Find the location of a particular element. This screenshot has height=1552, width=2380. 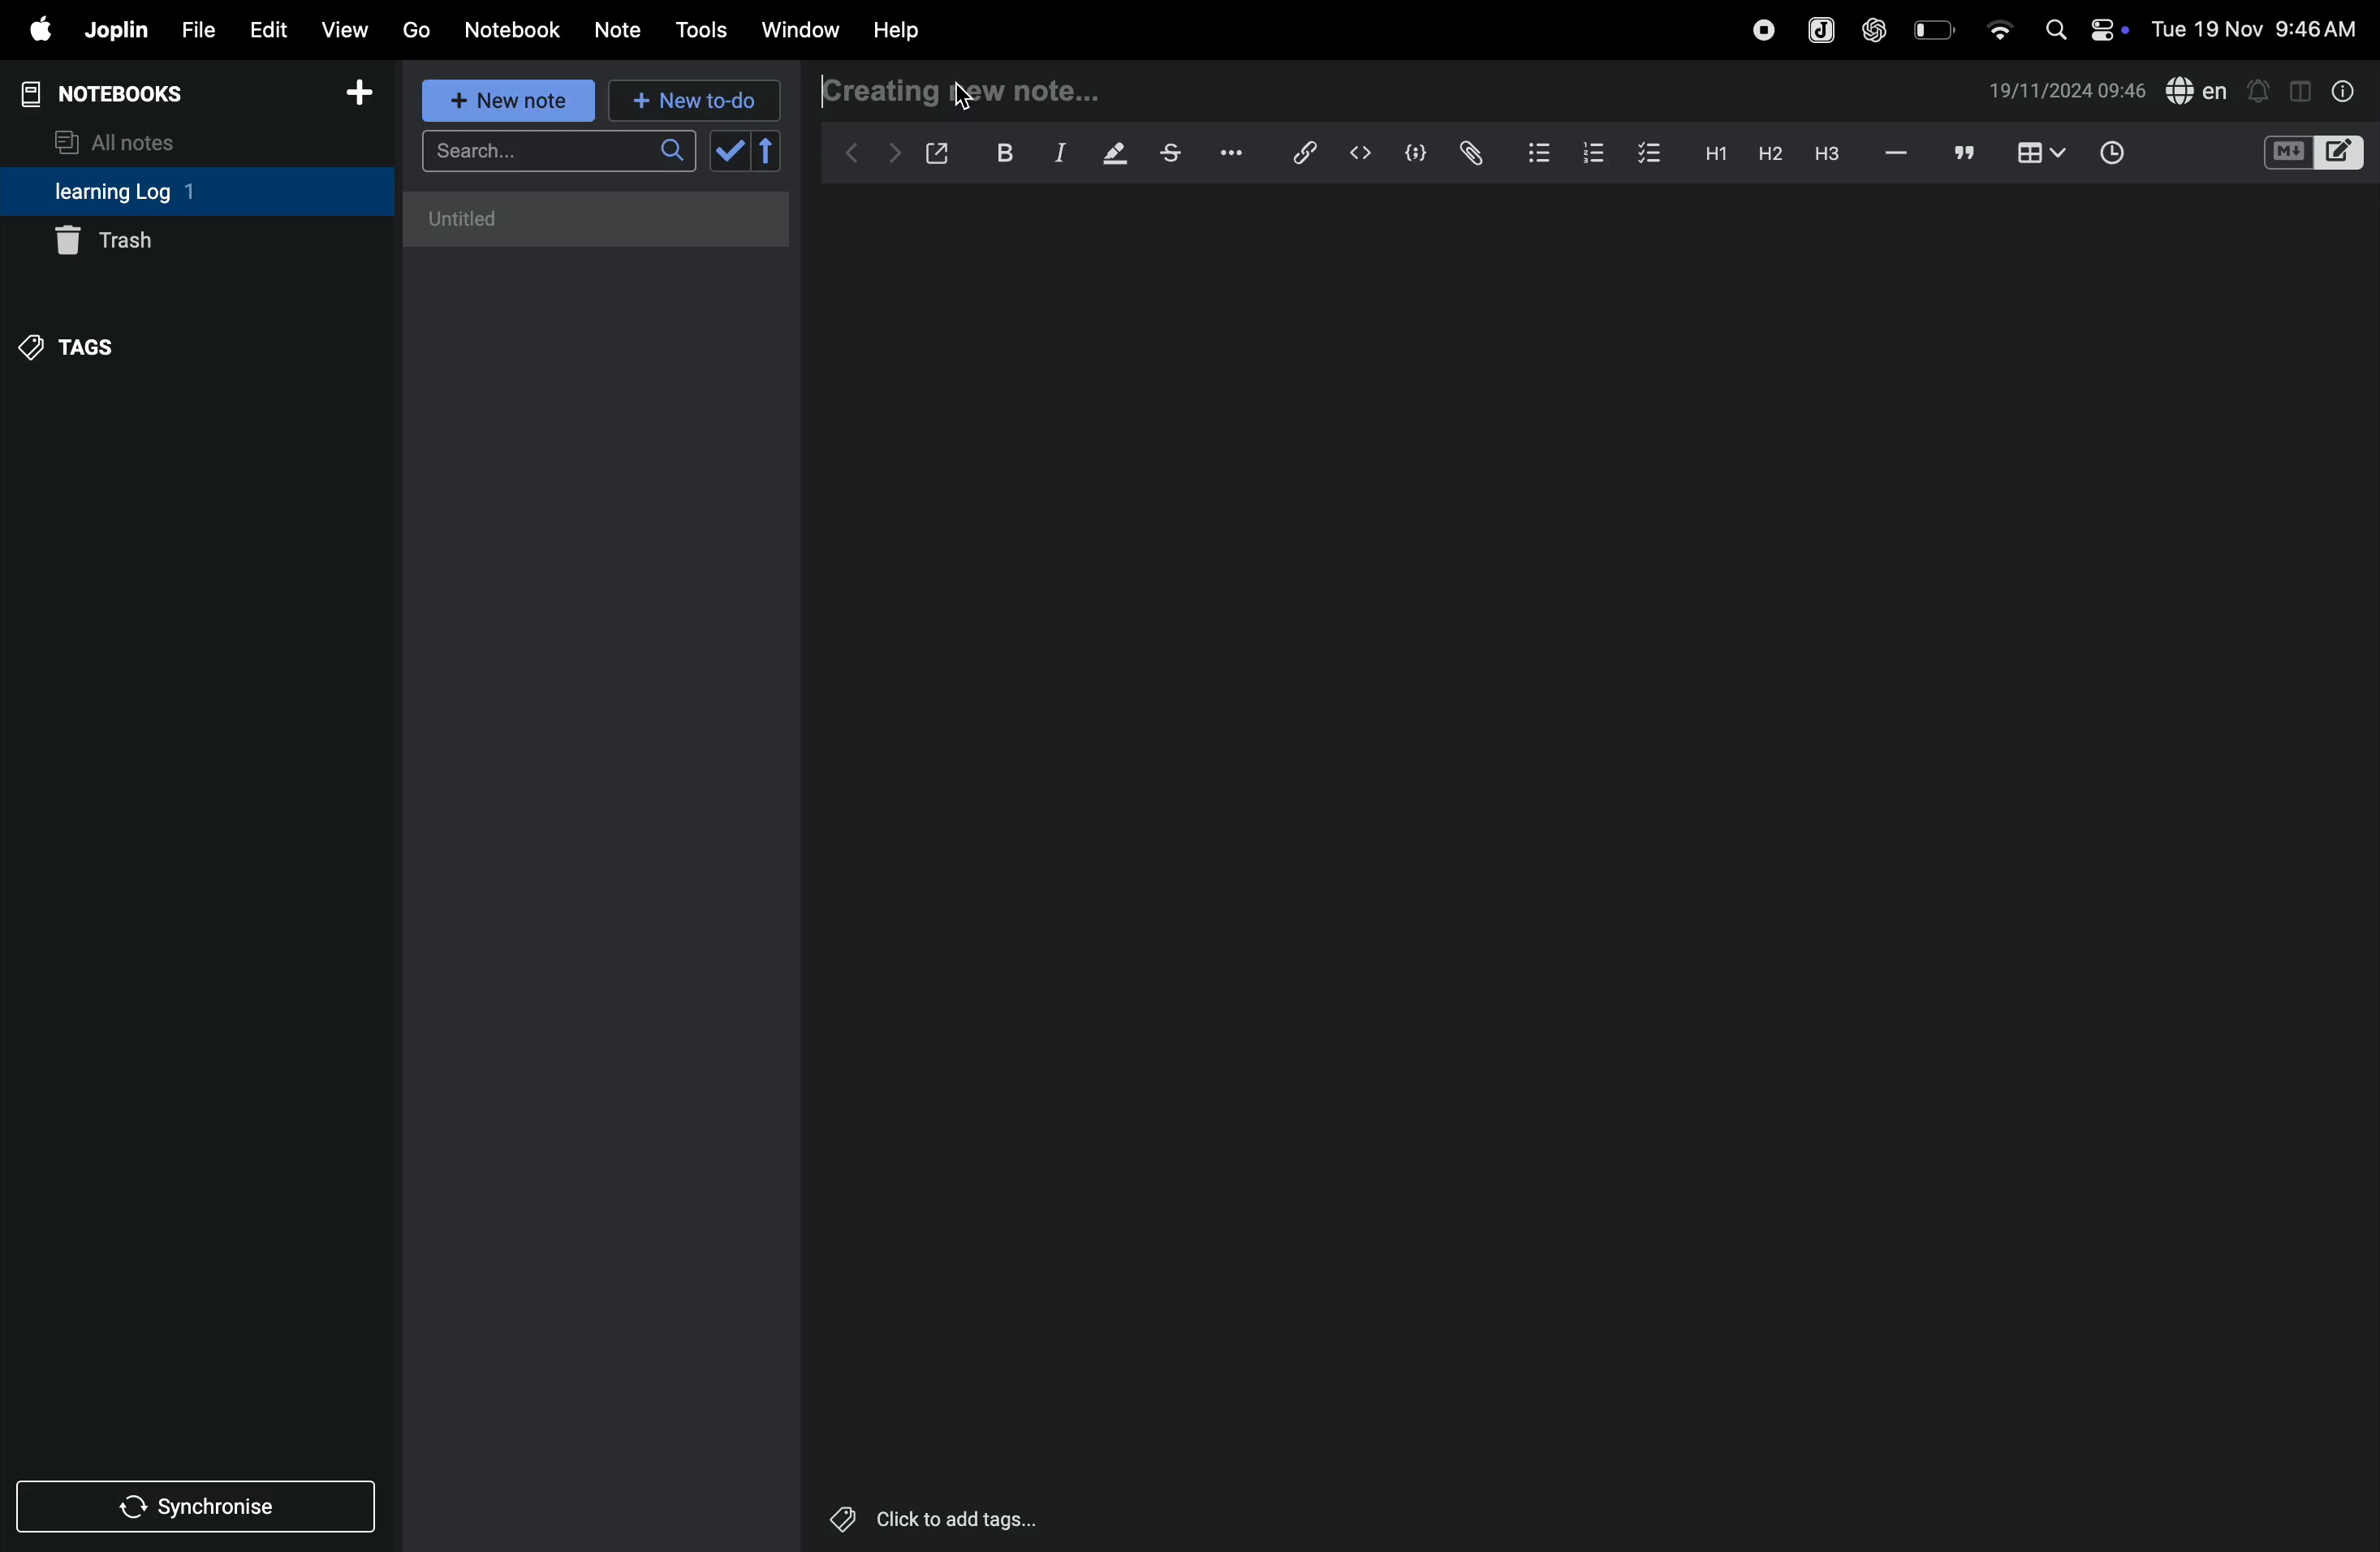

numbered list is located at coordinates (1588, 151).